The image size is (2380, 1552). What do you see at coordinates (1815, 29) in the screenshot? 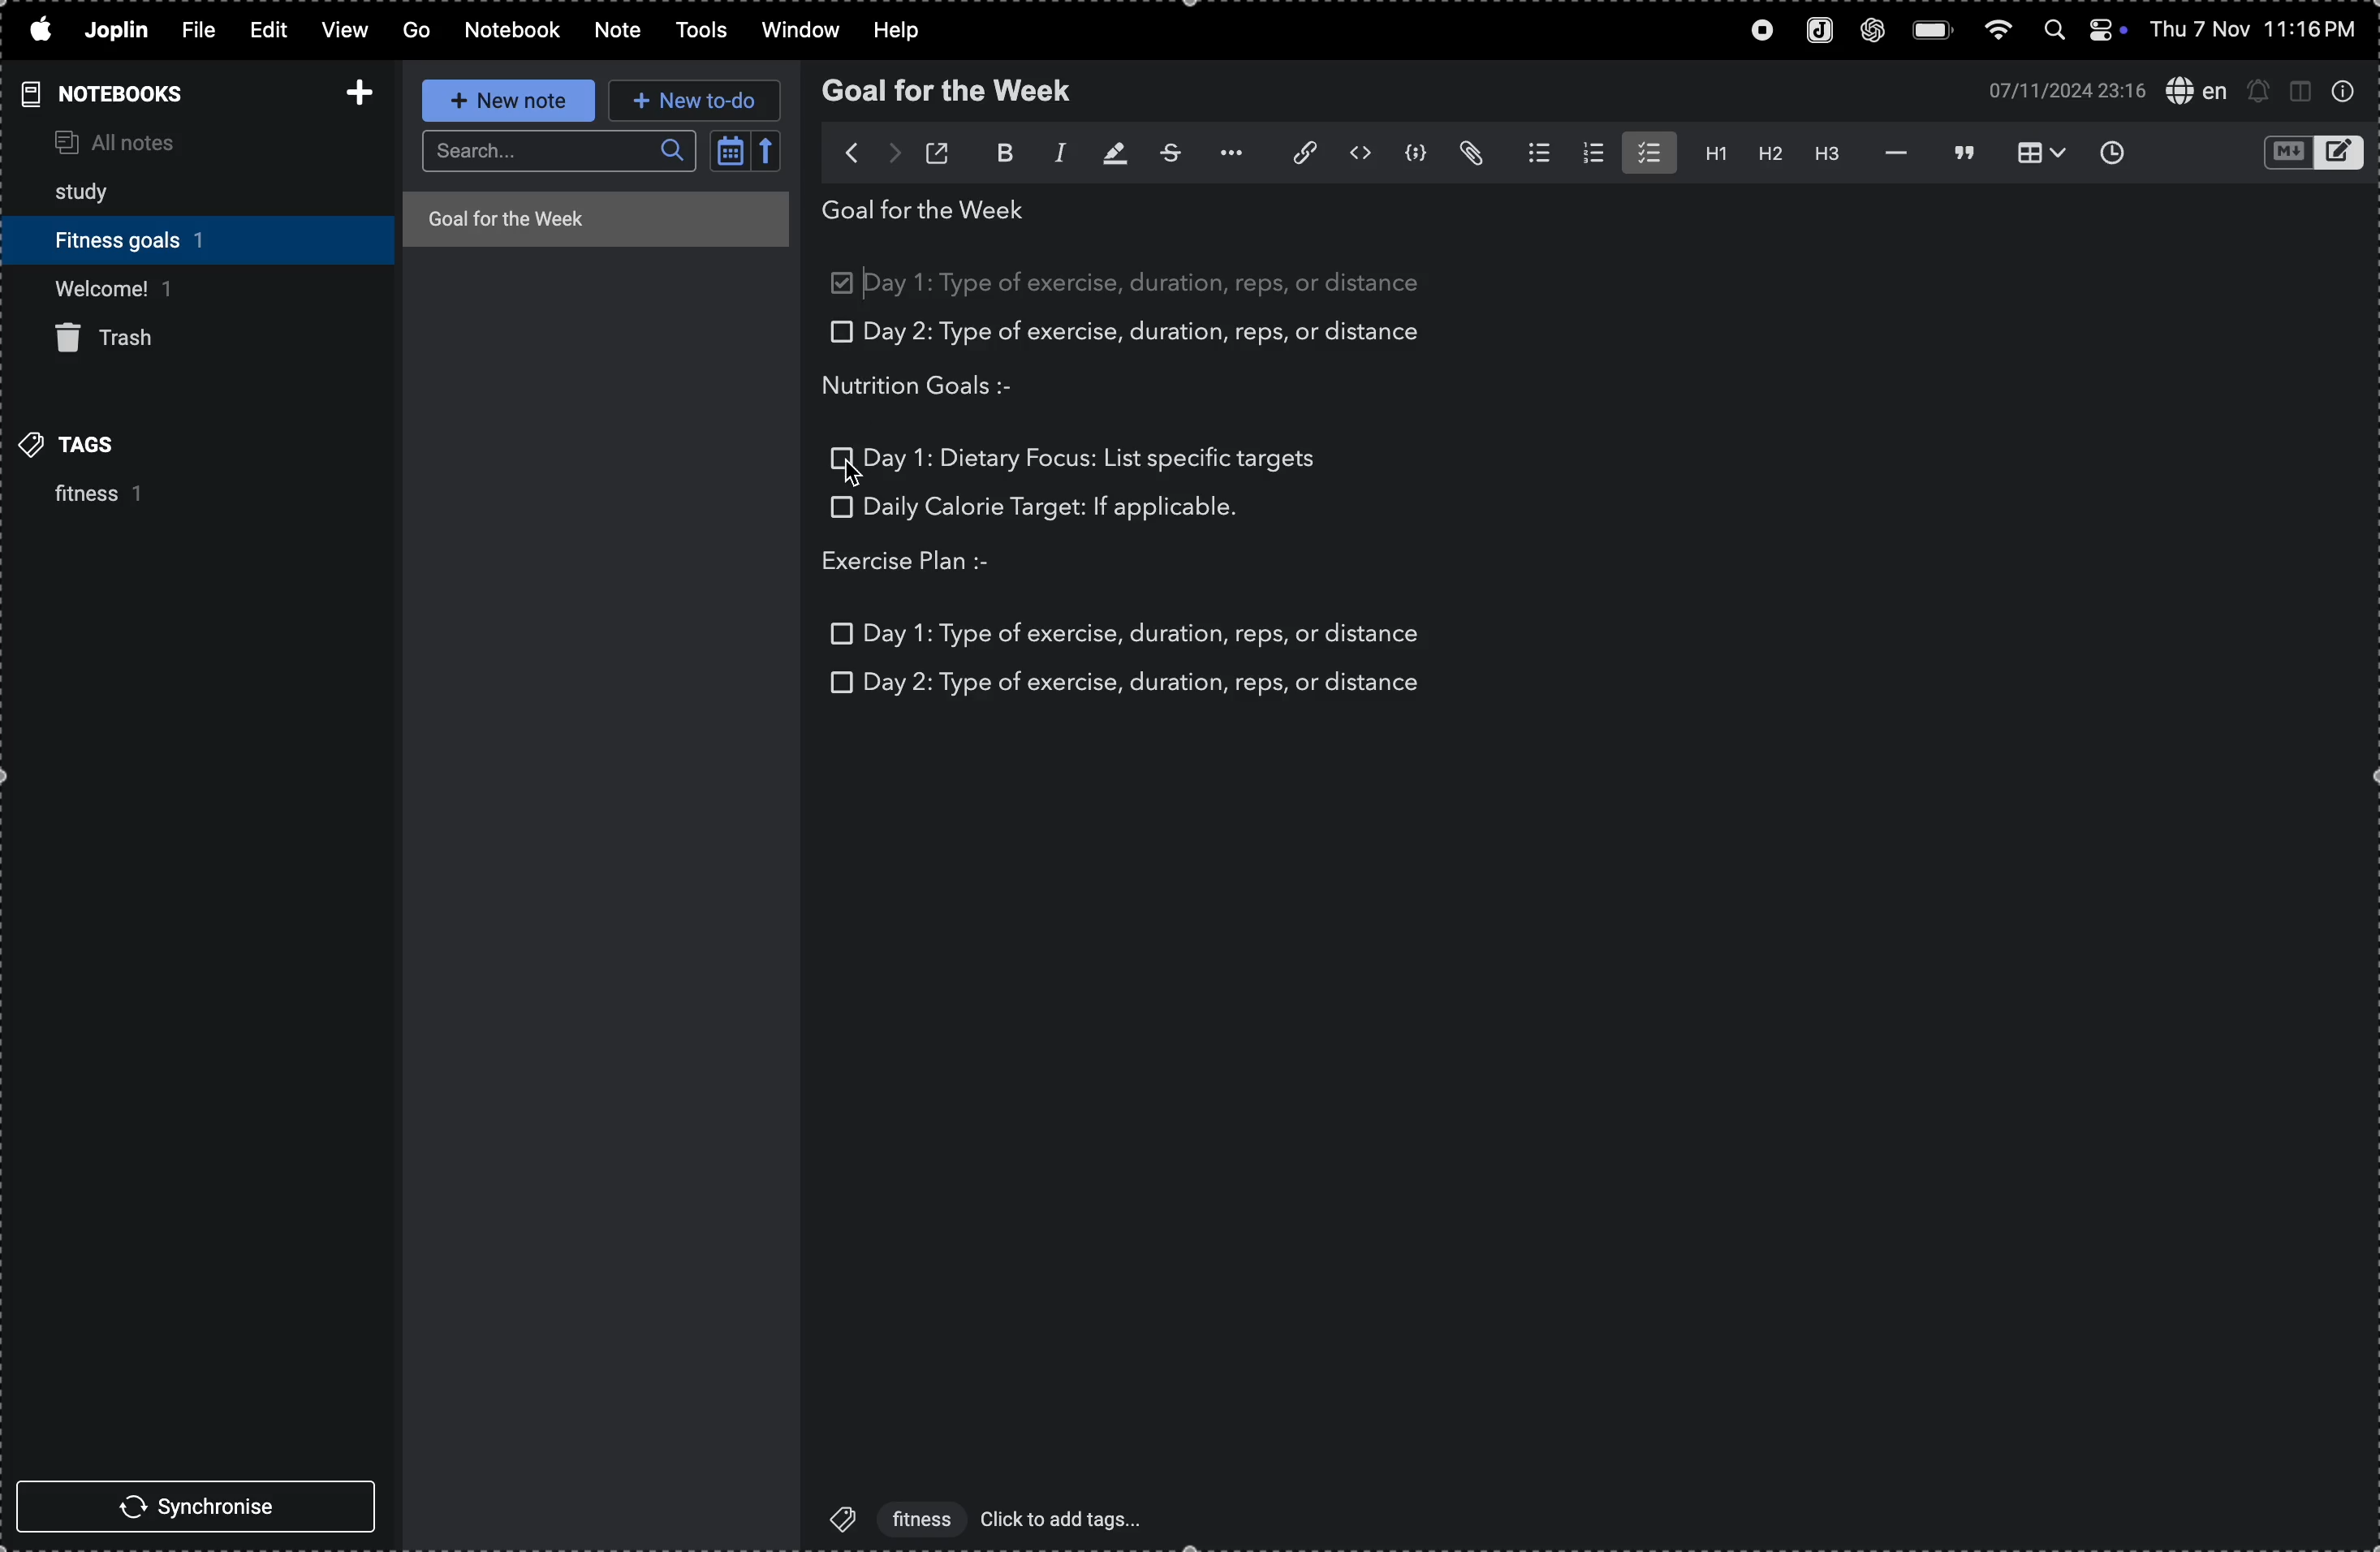
I see `joplin` at bounding box center [1815, 29].